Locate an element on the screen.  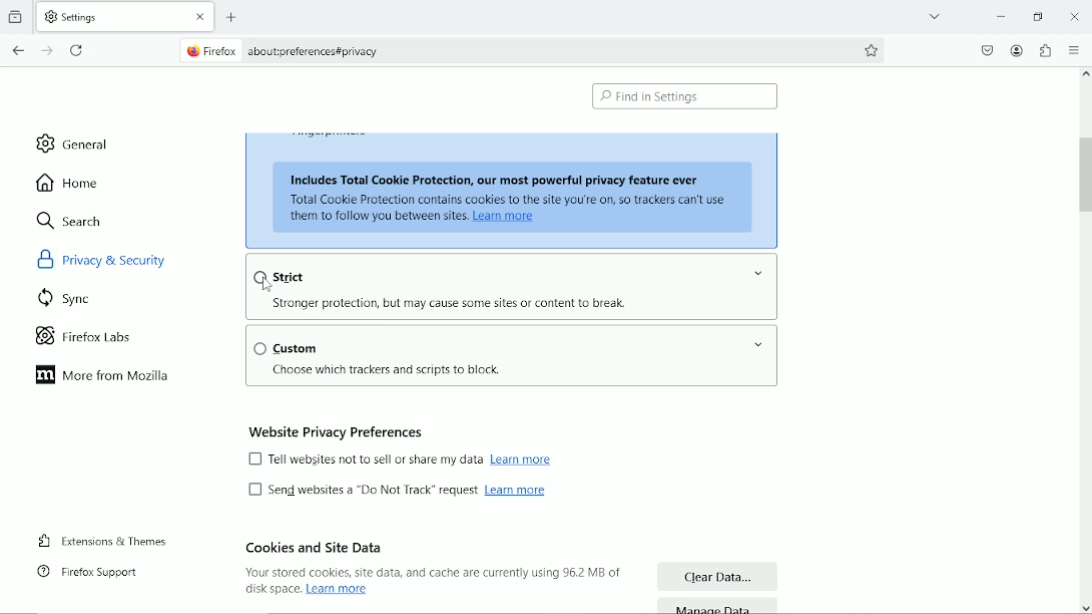
cookies and site data is located at coordinates (313, 546).